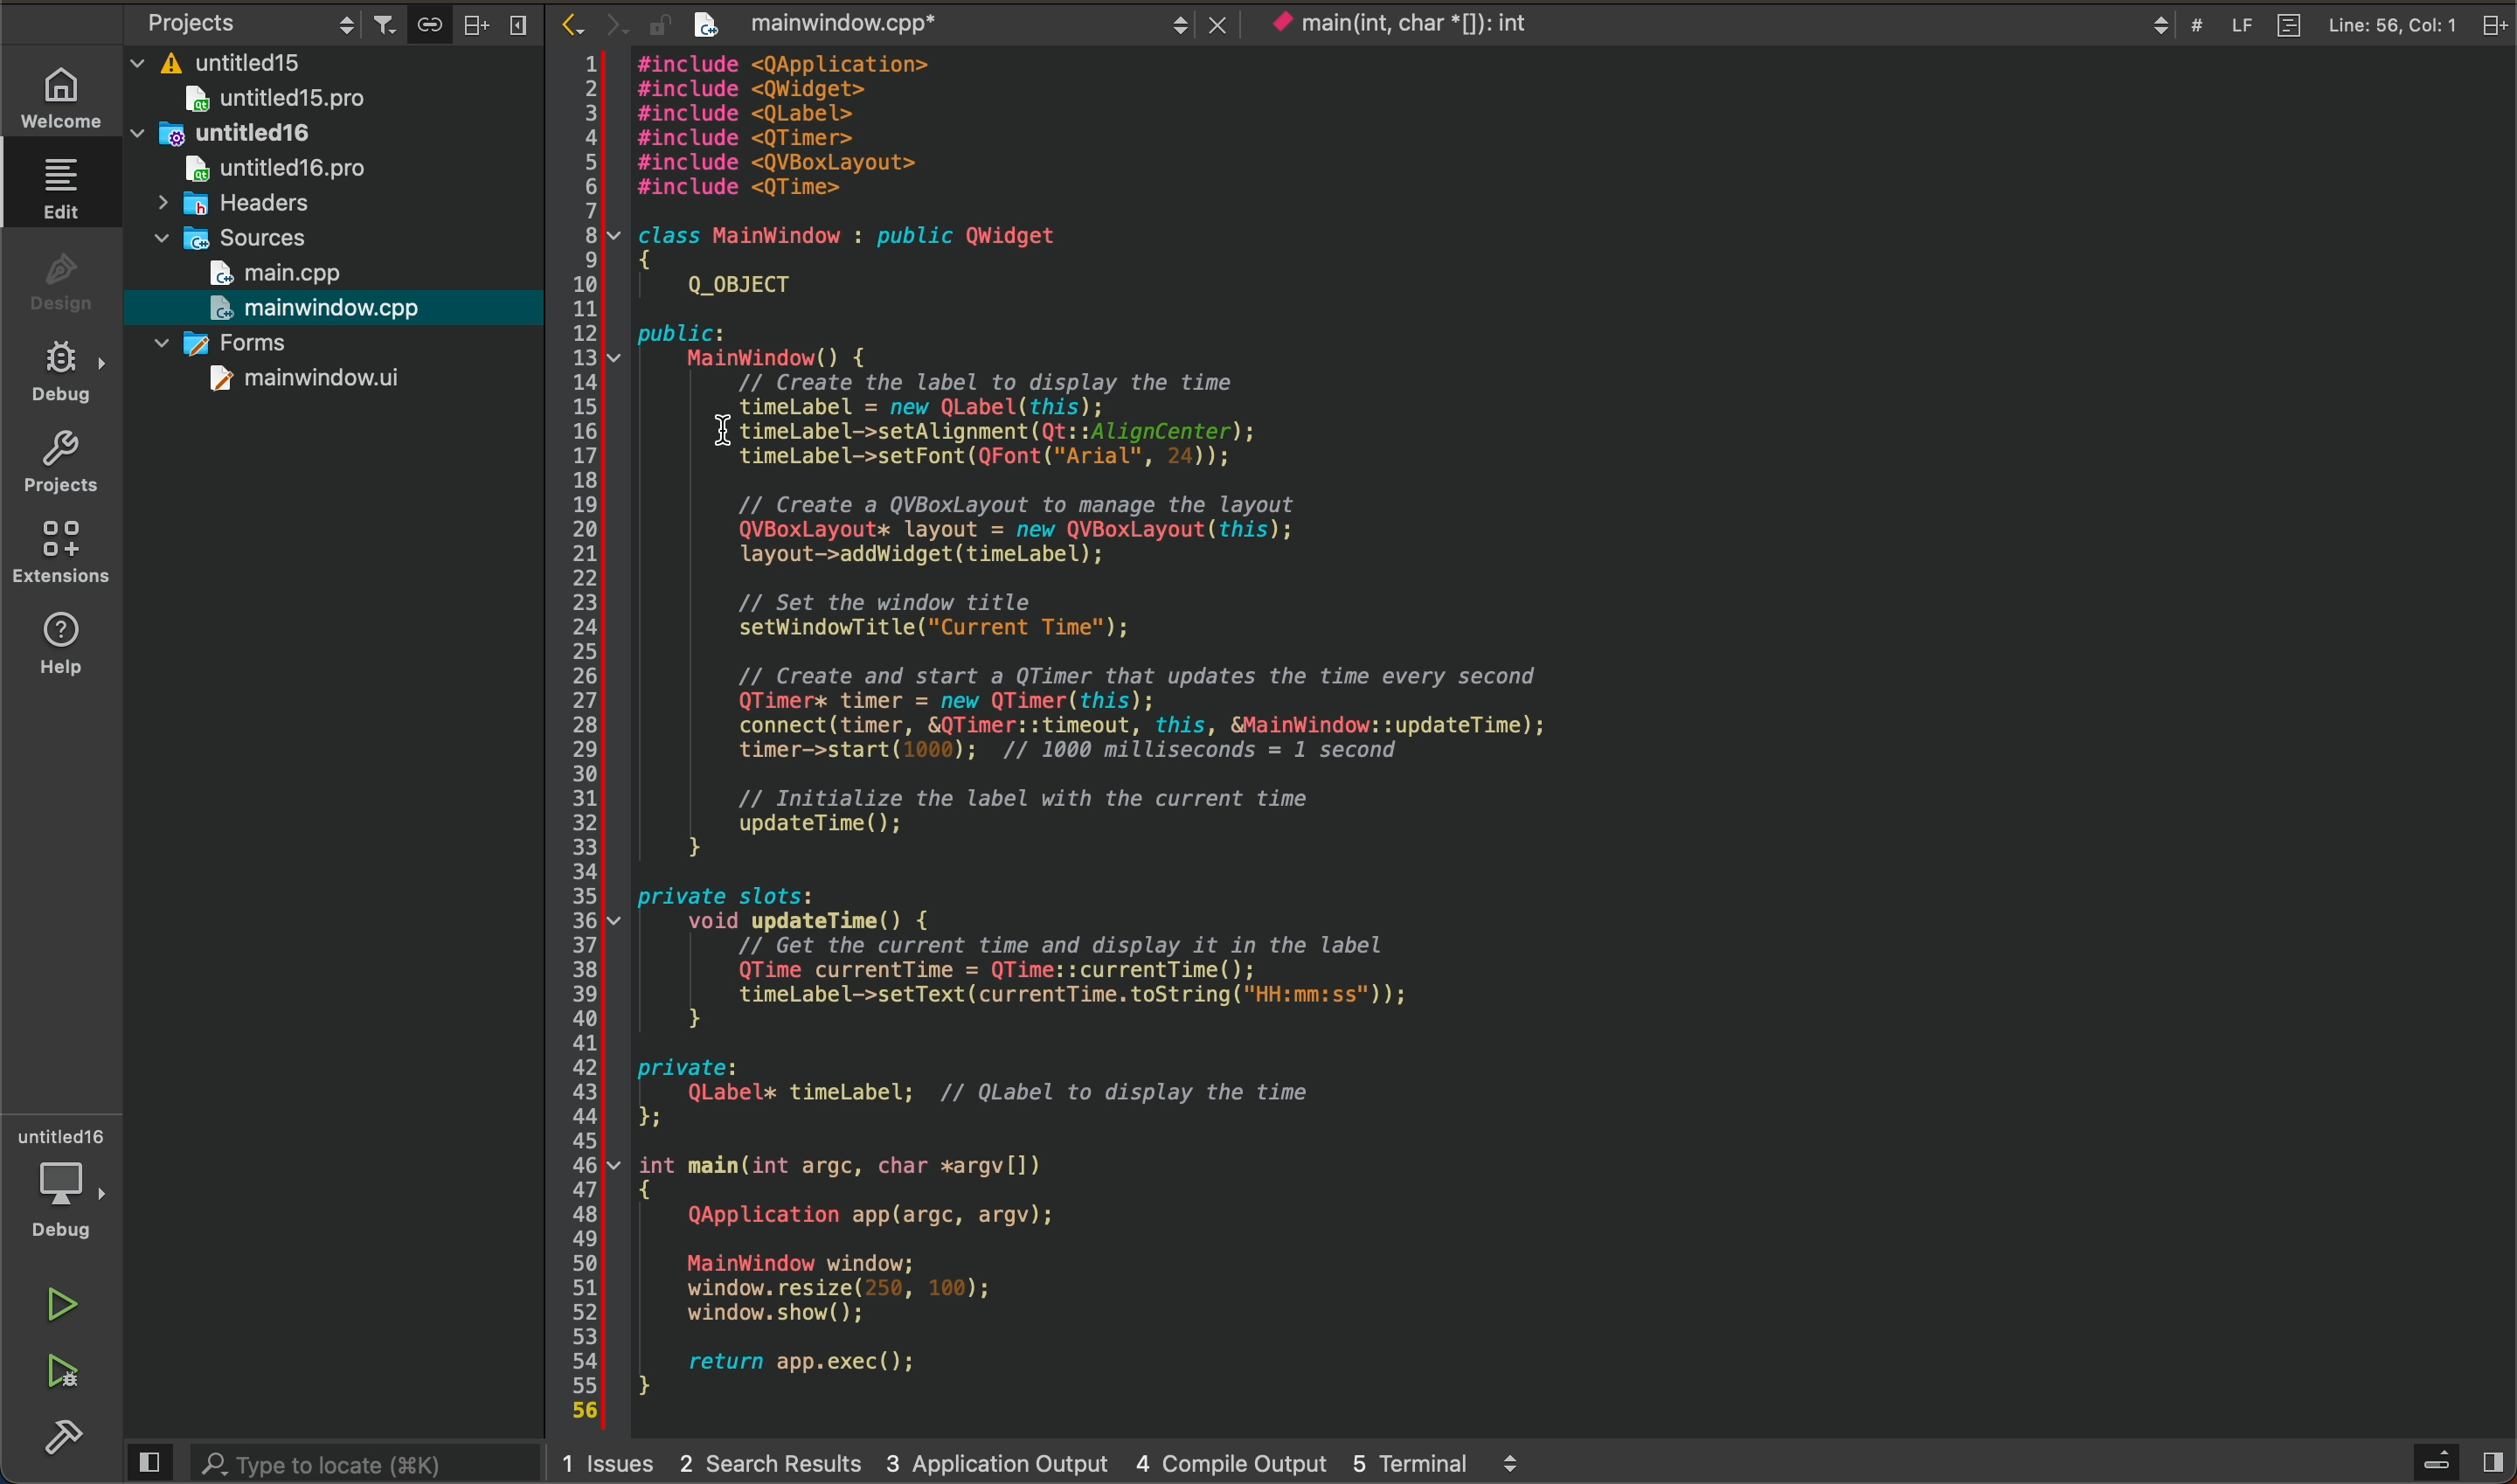 The width and height of the screenshot is (2517, 1484). What do you see at coordinates (68, 1376) in the screenshot?
I see `run and debug` at bounding box center [68, 1376].